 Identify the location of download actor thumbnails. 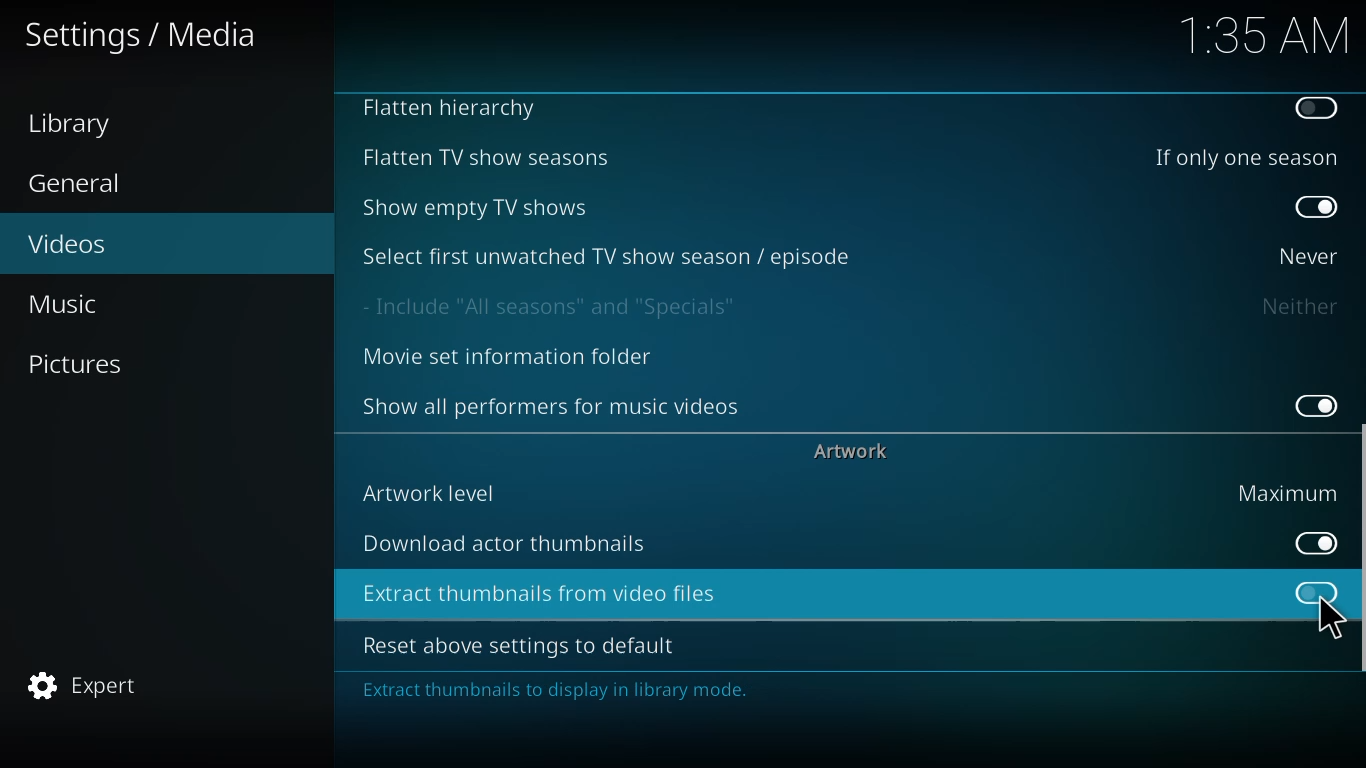
(507, 542).